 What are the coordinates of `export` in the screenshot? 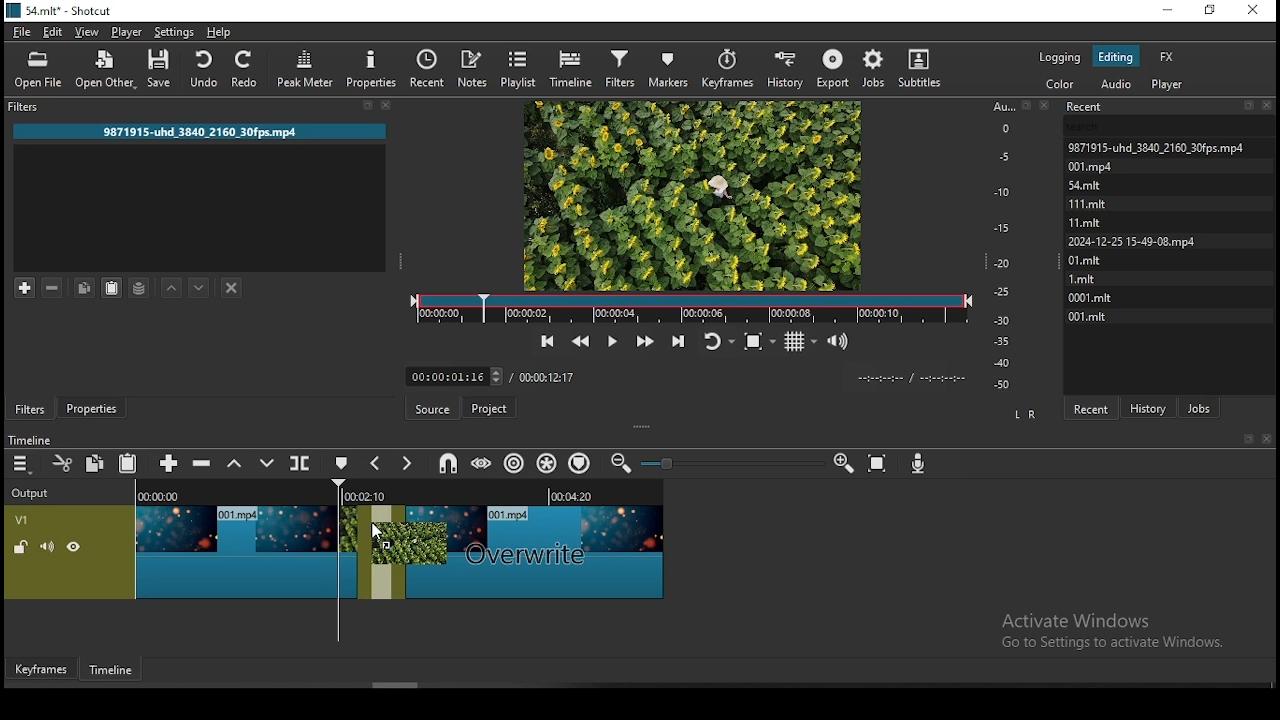 It's located at (834, 68).